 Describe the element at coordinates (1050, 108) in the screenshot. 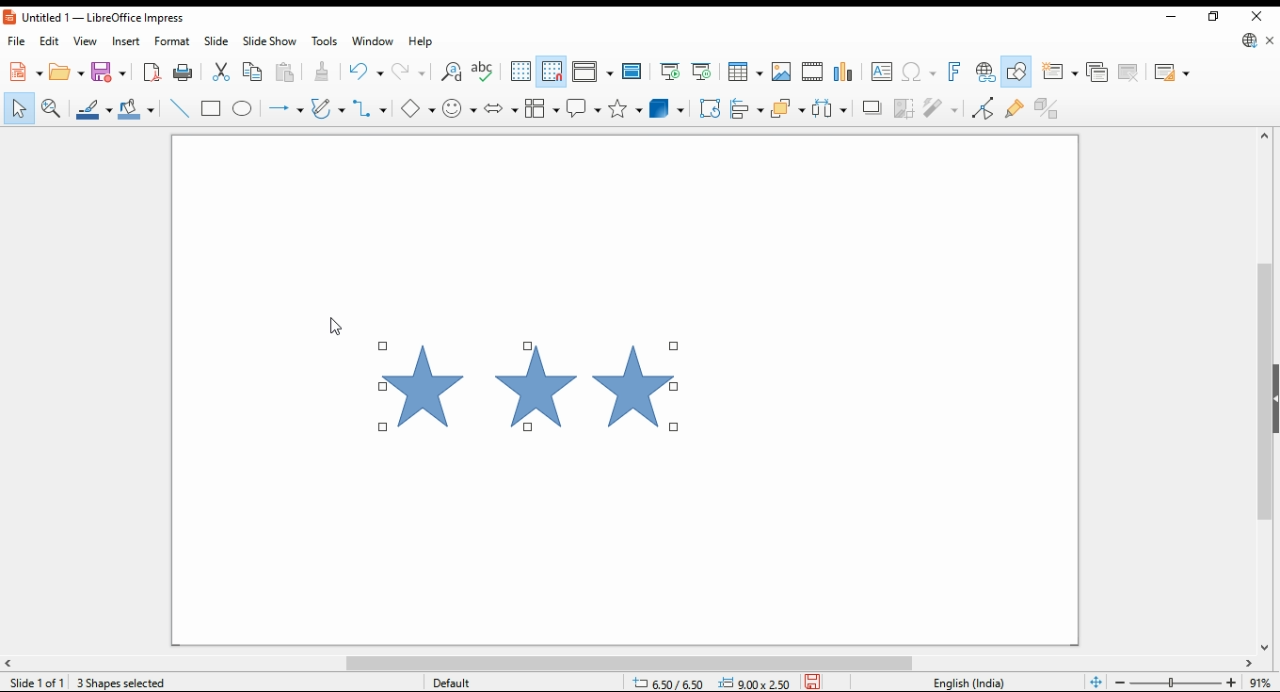

I see `toggle extrusions` at that location.